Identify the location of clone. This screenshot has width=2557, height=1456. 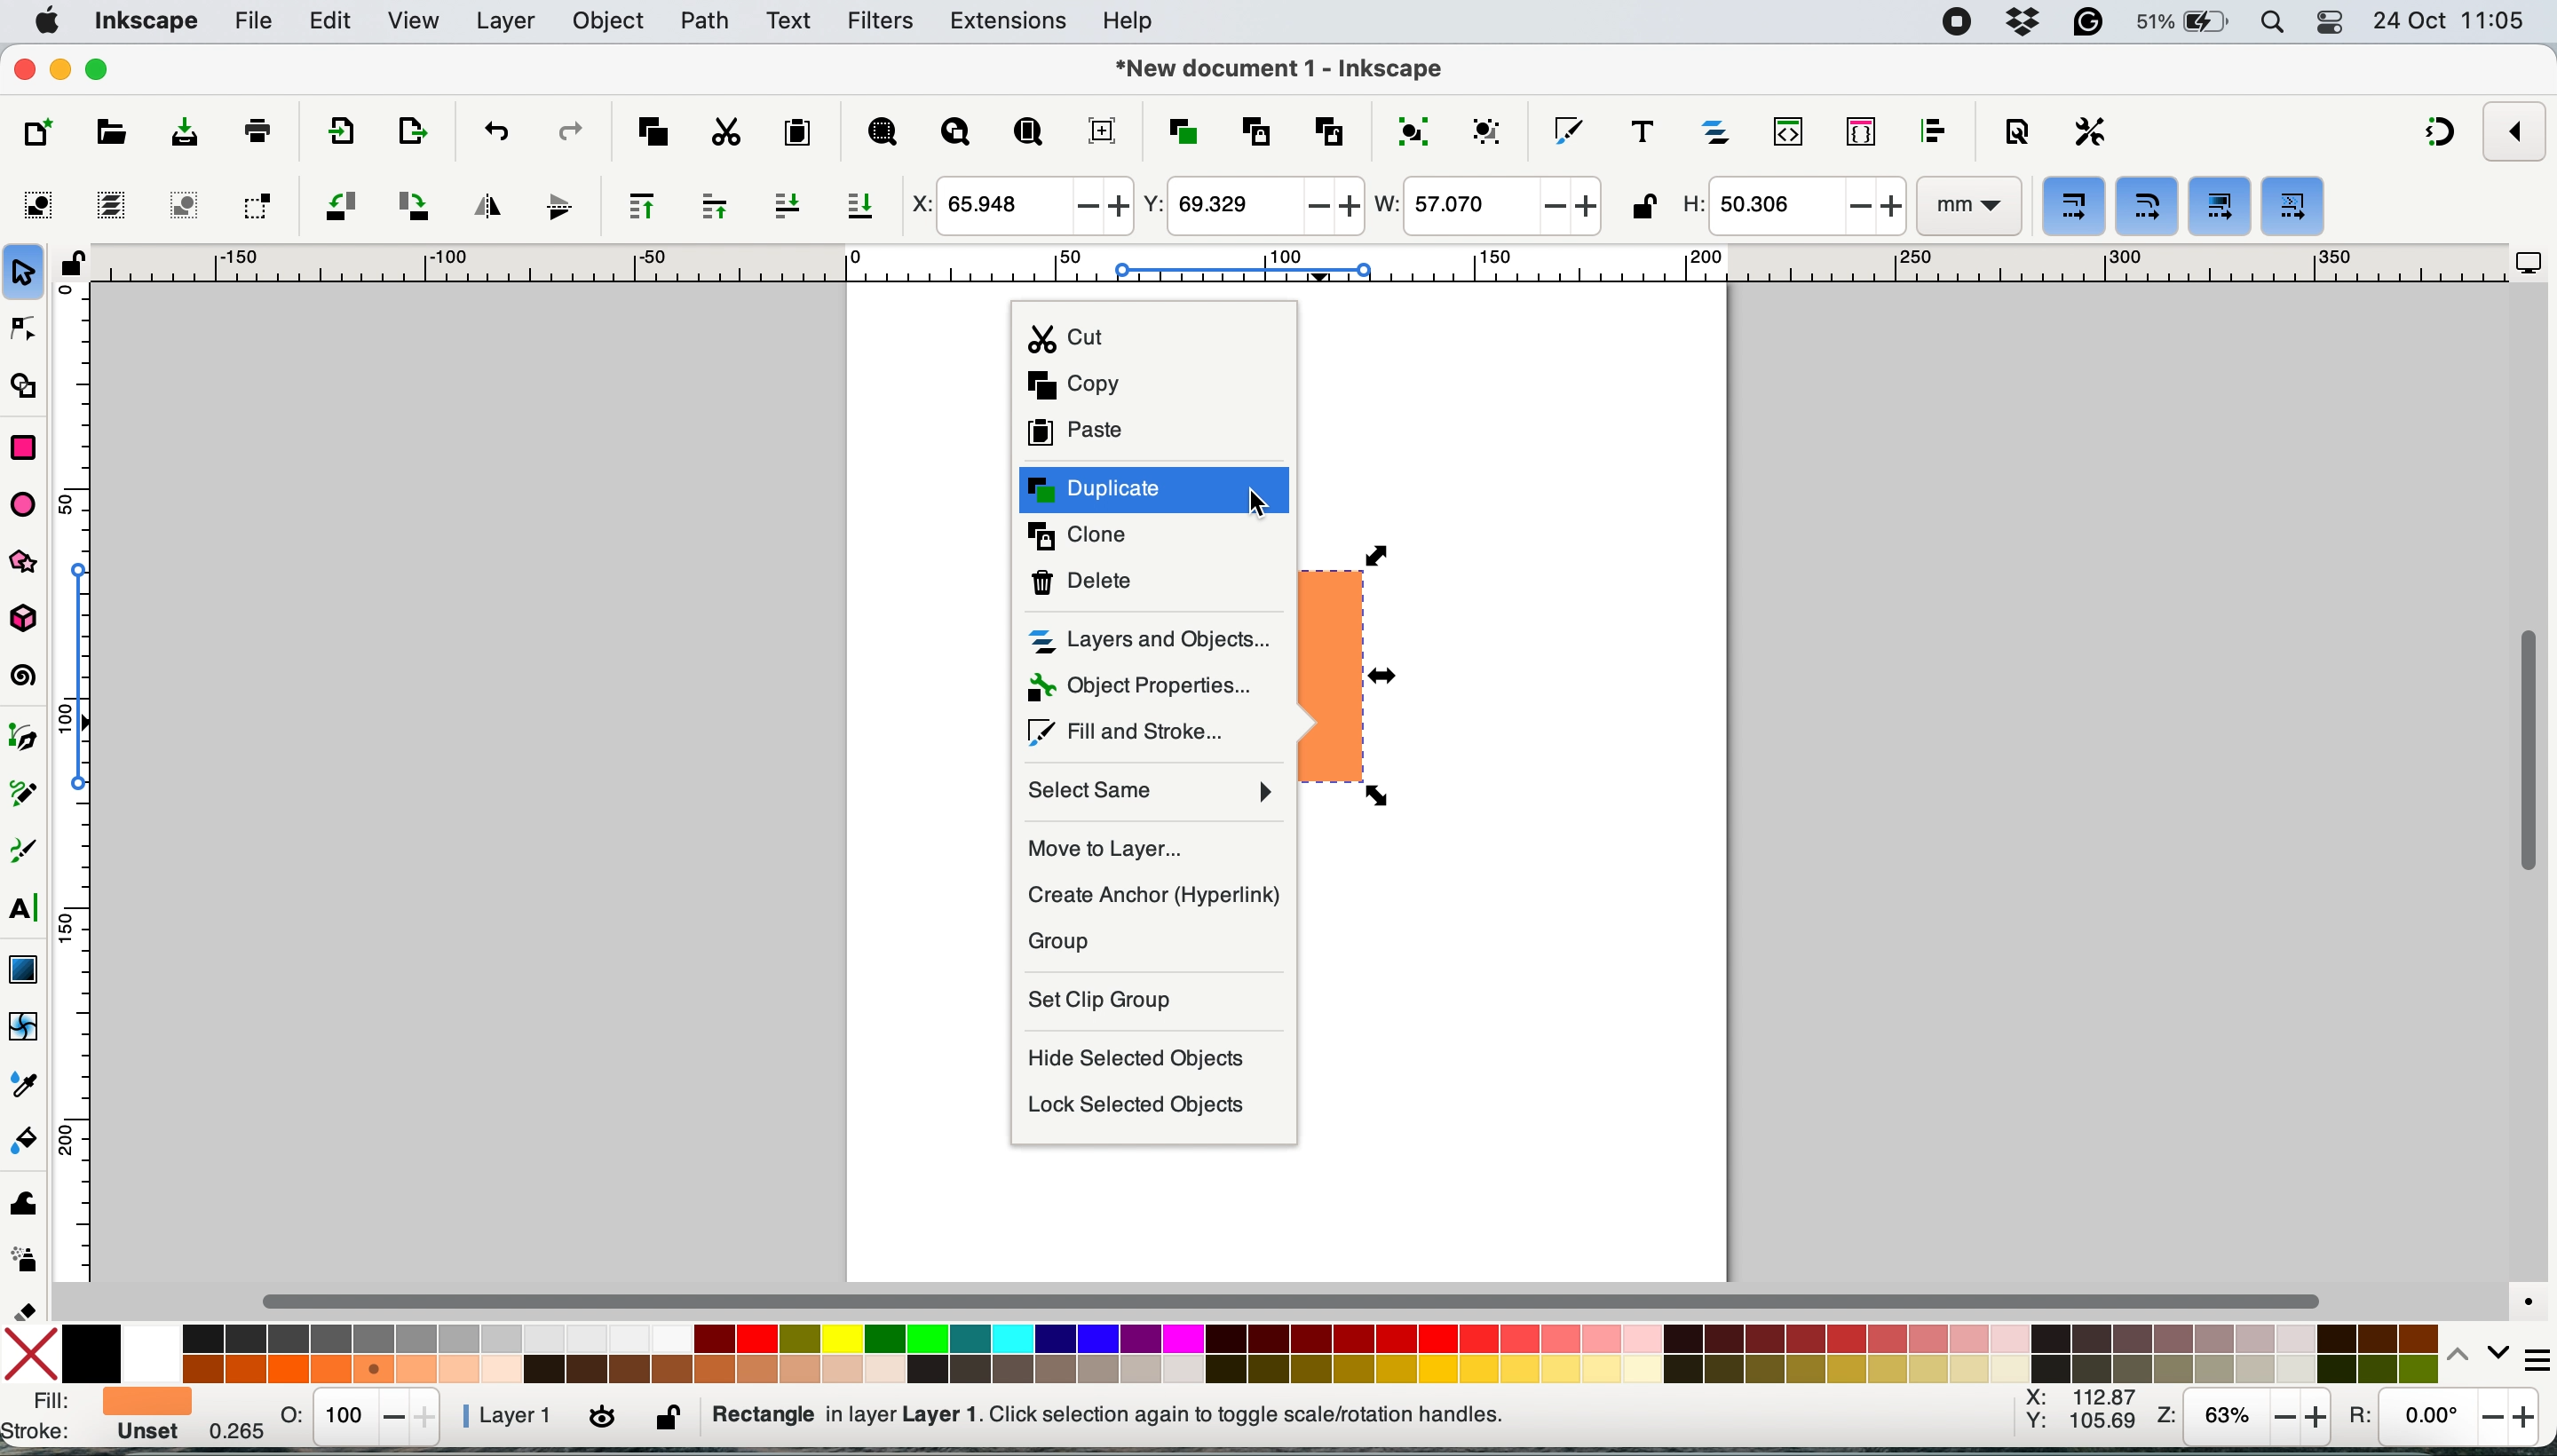
(1159, 540).